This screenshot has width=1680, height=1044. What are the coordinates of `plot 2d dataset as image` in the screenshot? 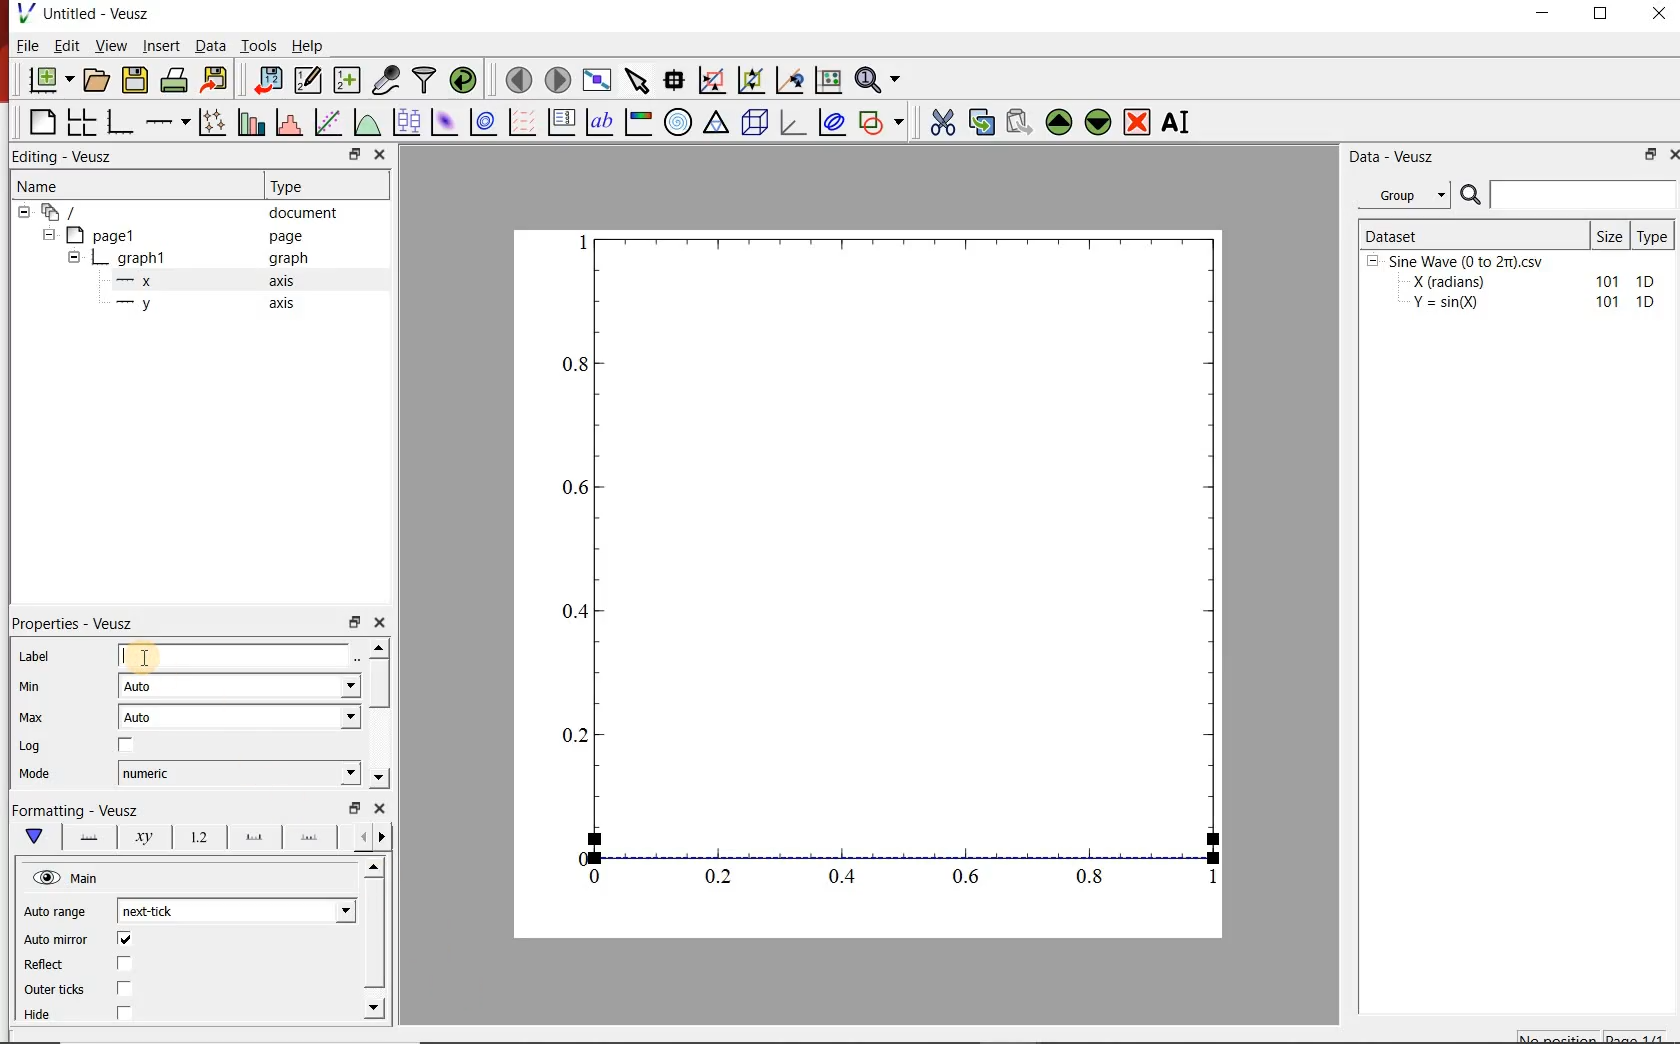 It's located at (445, 122).